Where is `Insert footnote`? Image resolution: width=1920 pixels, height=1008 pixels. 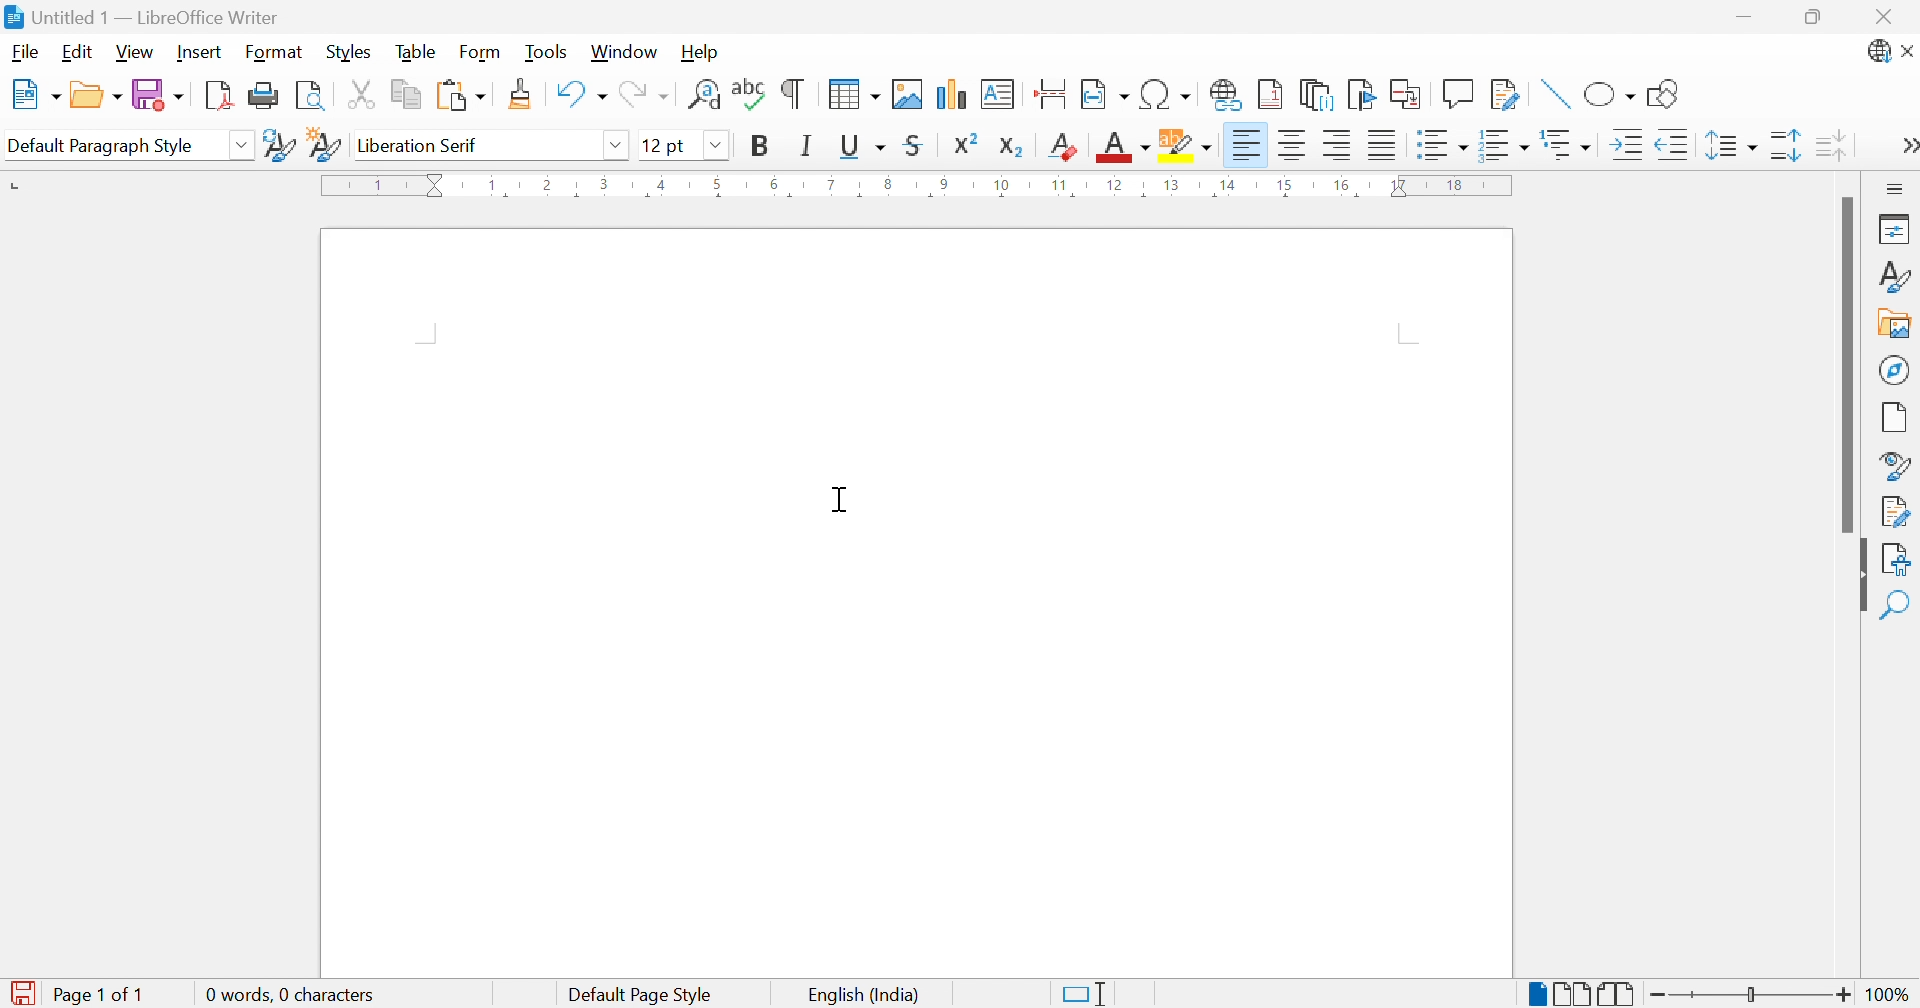 Insert footnote is located at coordinates (1271, 93).